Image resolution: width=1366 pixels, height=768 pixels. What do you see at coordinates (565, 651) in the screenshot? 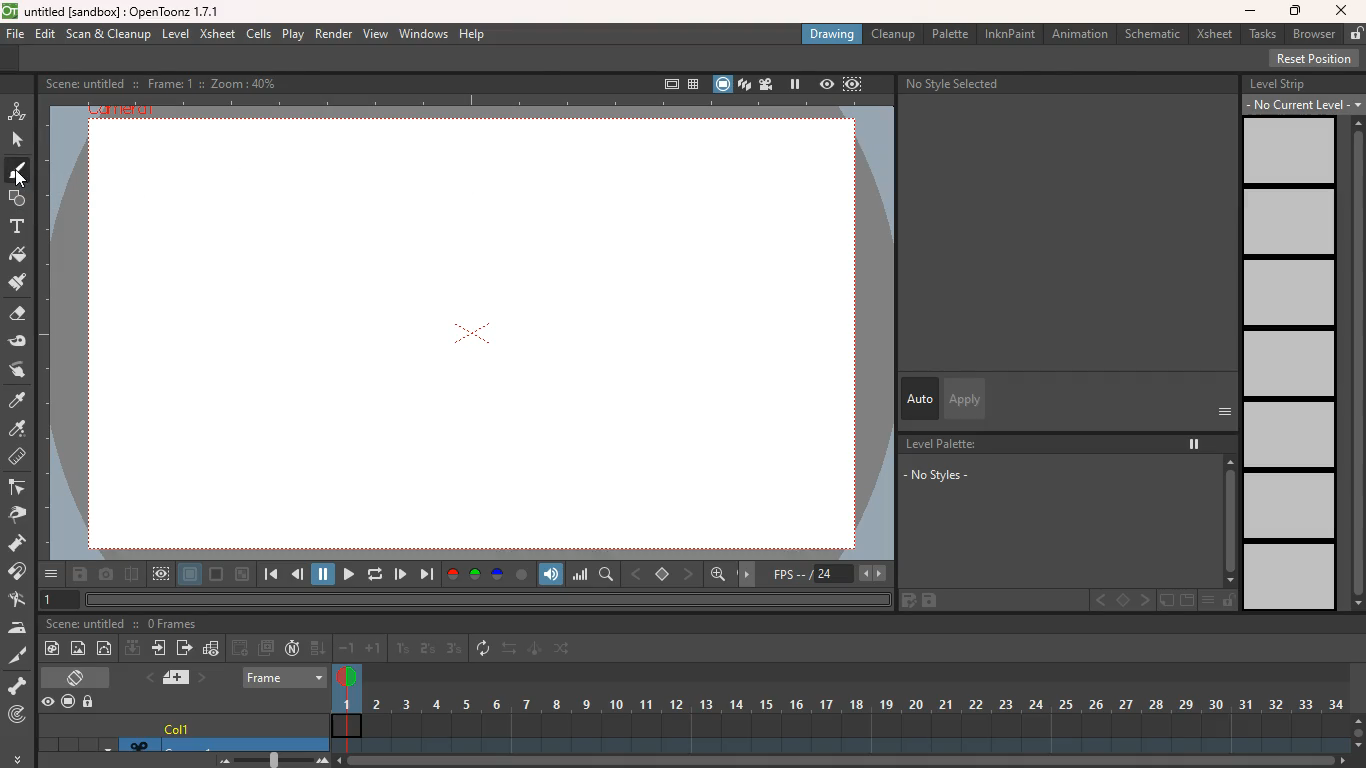
I see `change` at bounding box center [565, 651].